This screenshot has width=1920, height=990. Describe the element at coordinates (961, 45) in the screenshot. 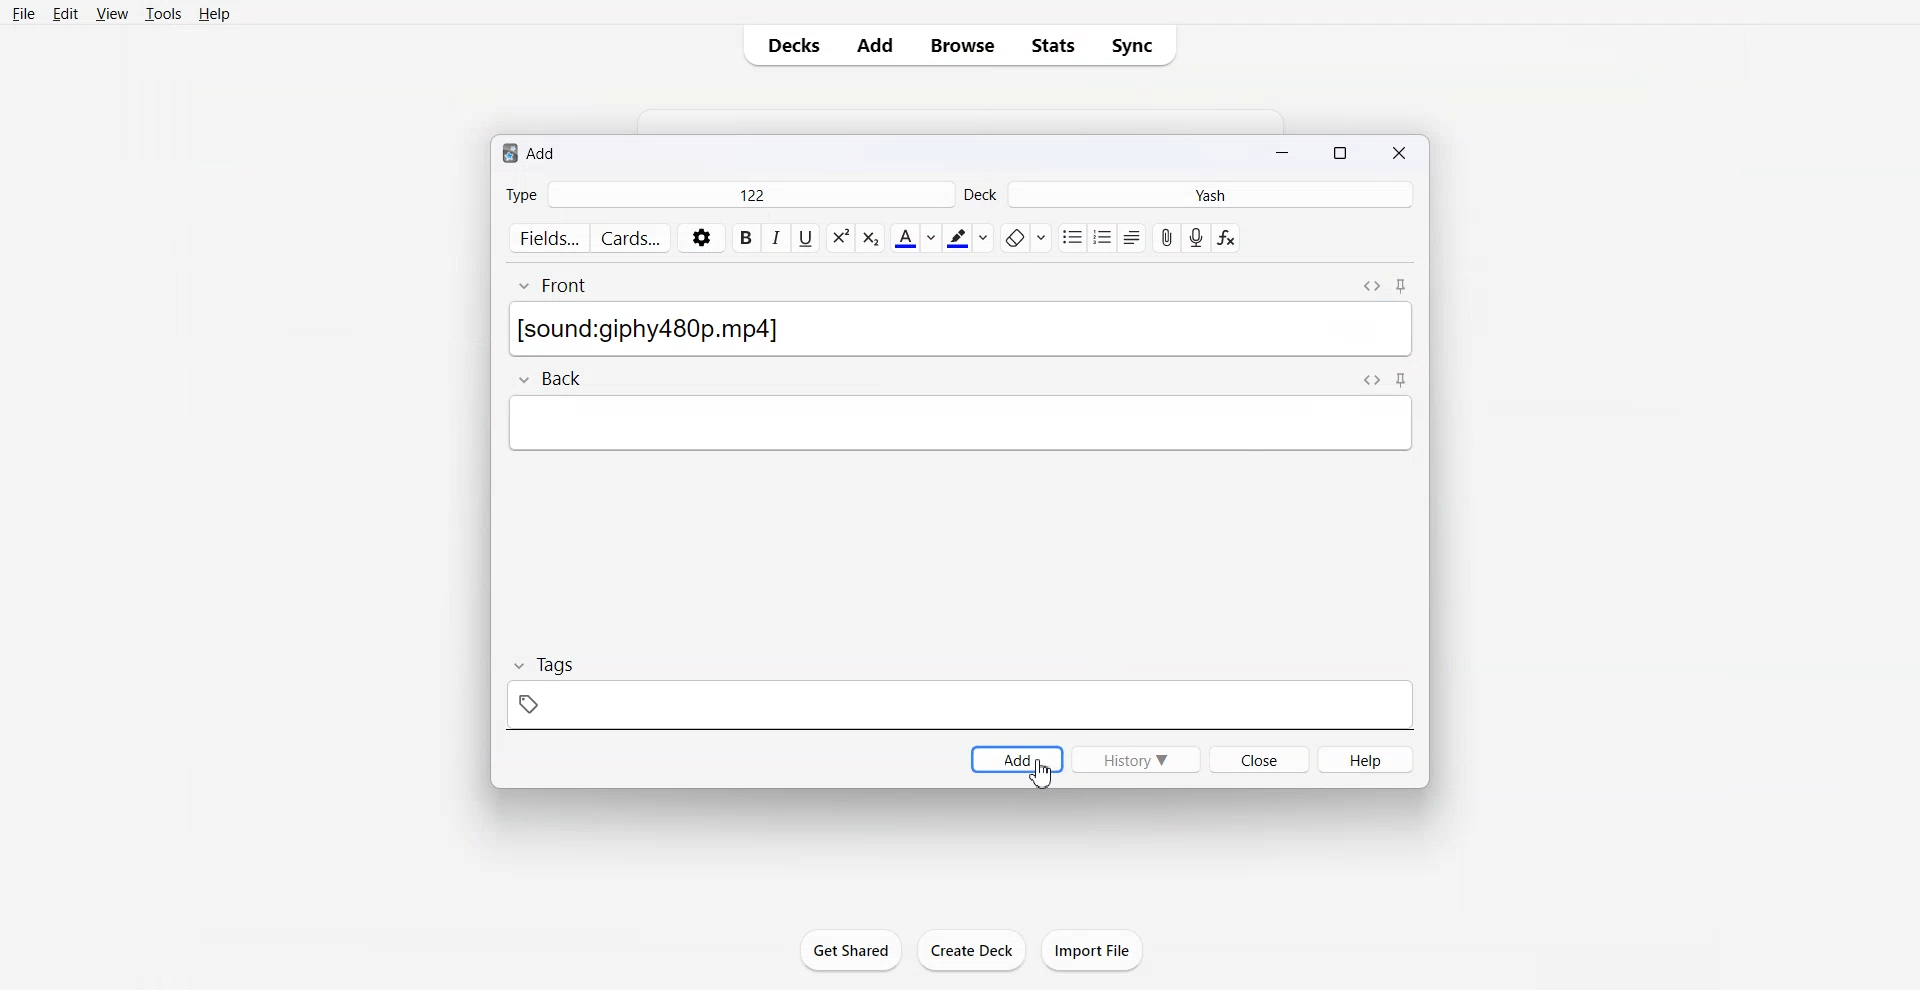

I see `Browse` at that location.